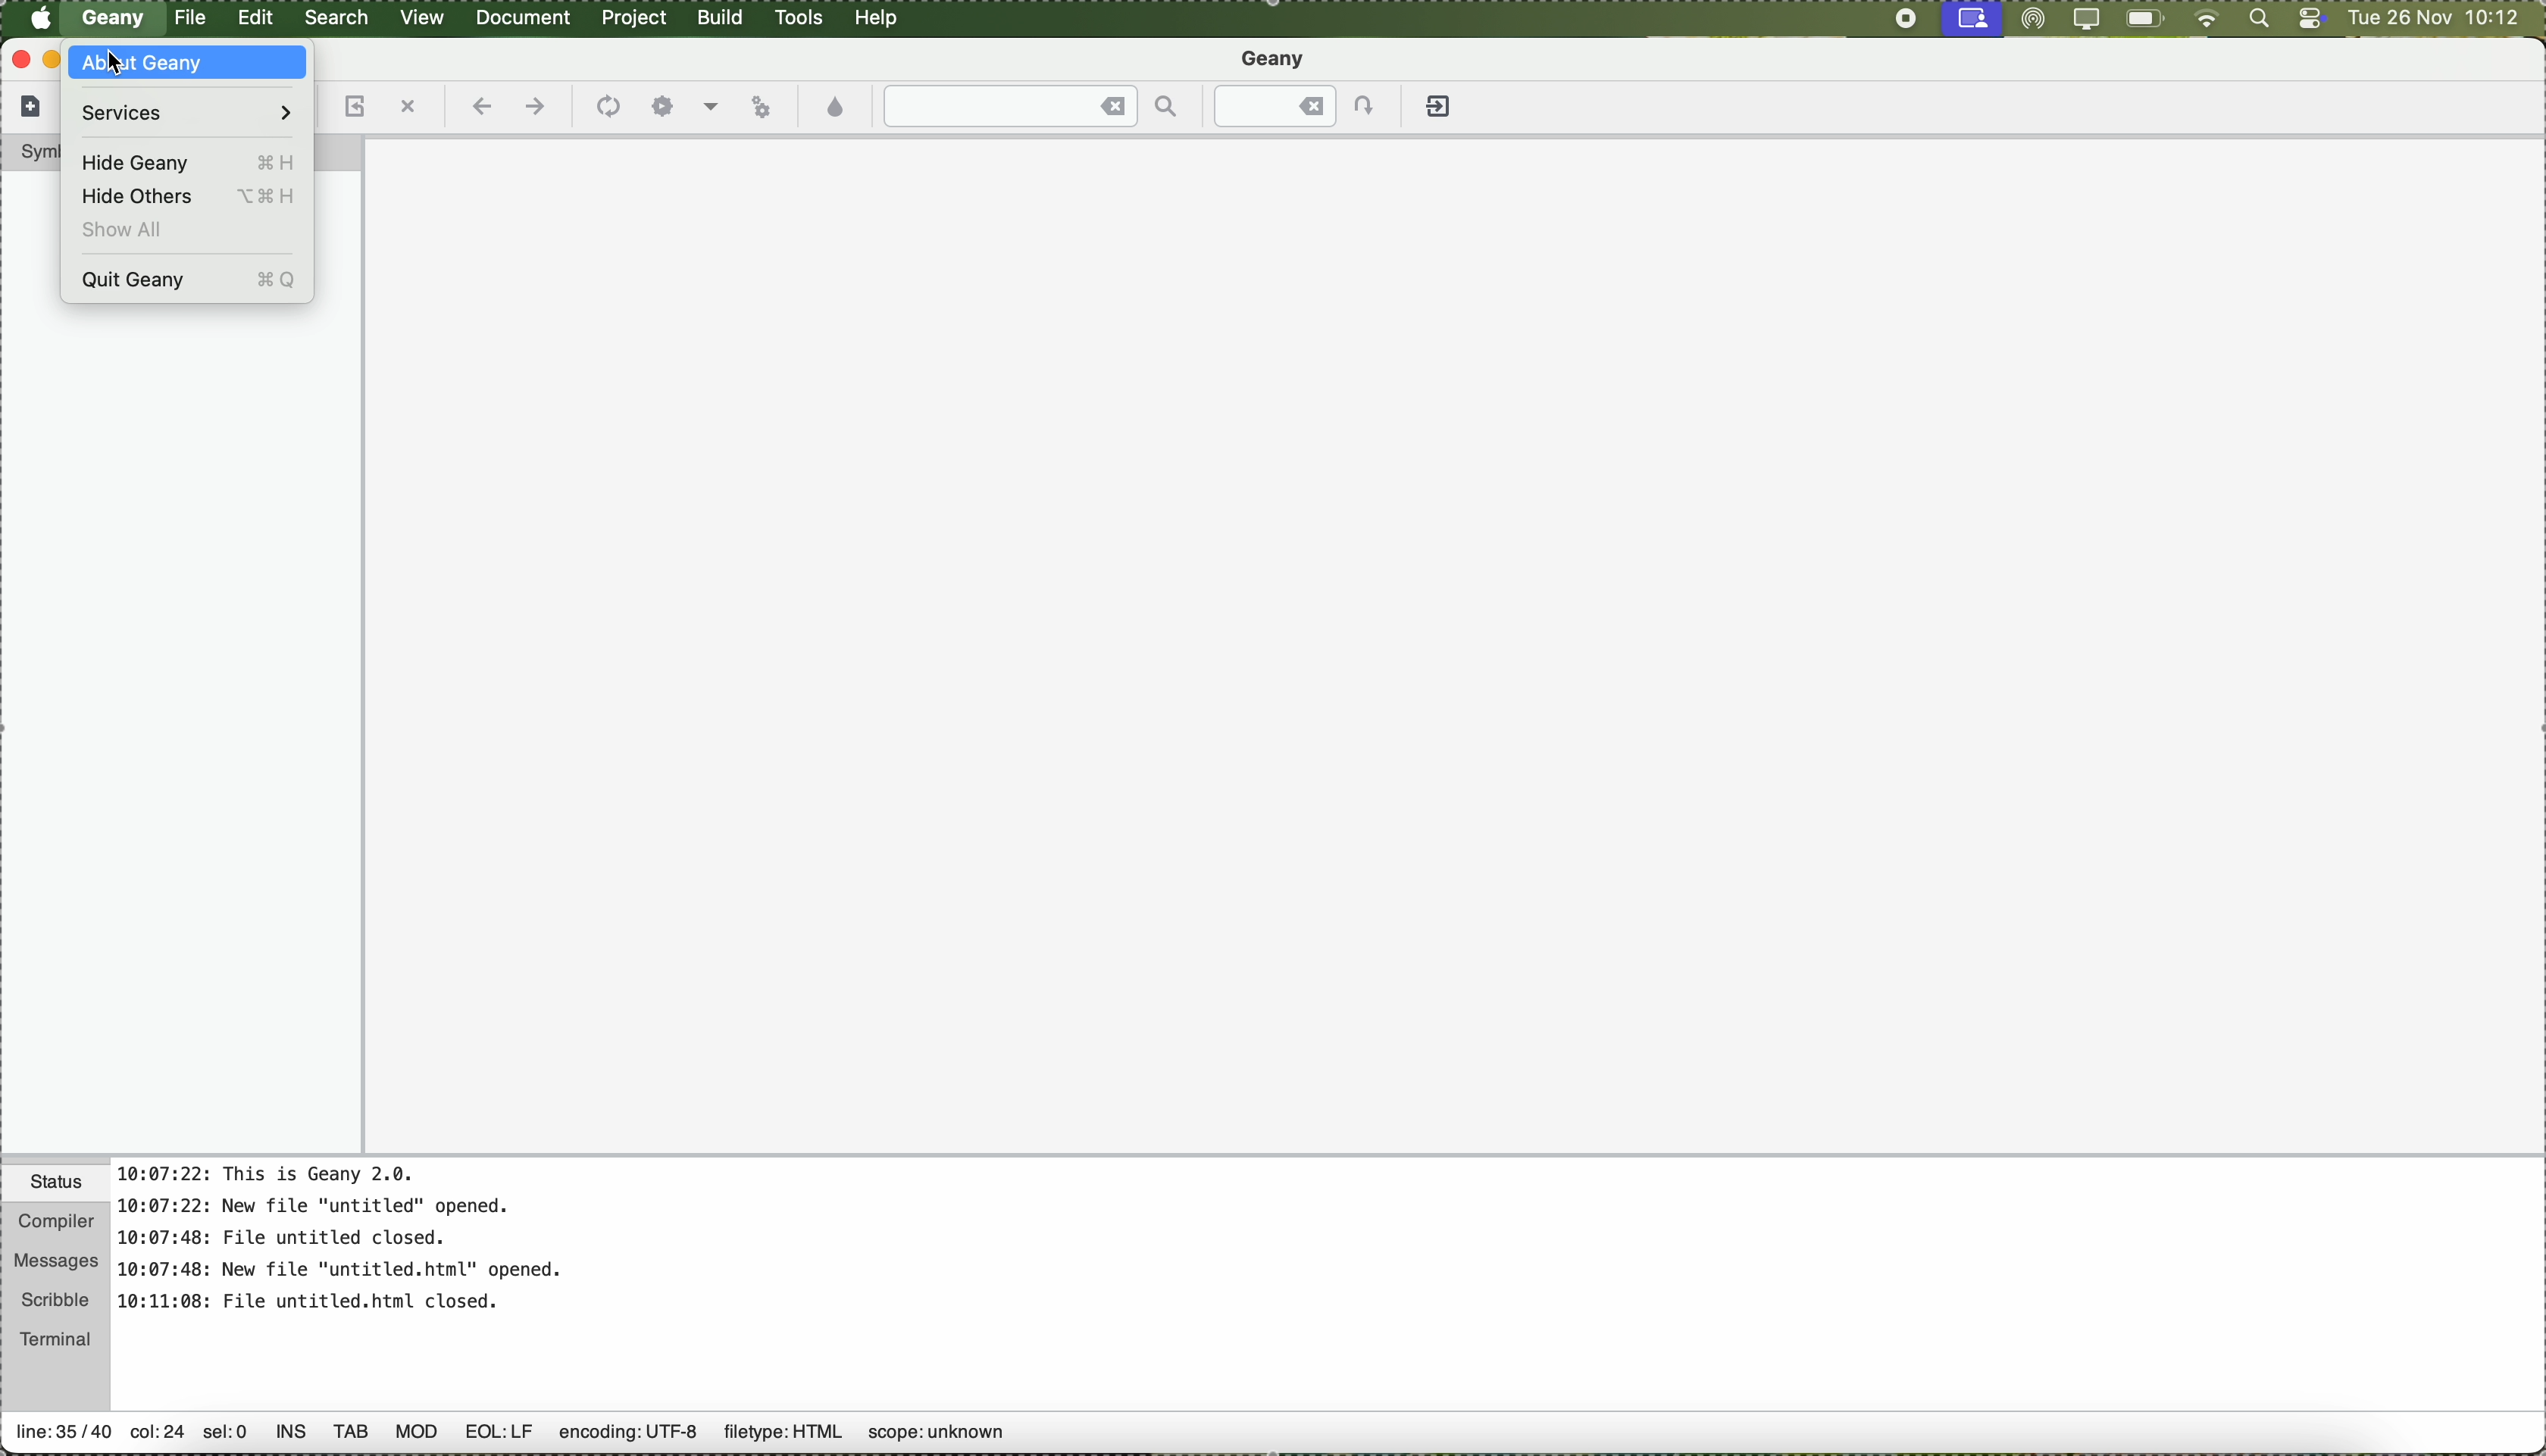 The width and height of the screenshot is (2546, 1456). What do you see at coordinates (426, 19) in the screenshot?
I see `view` at bounding box center [426, 19].